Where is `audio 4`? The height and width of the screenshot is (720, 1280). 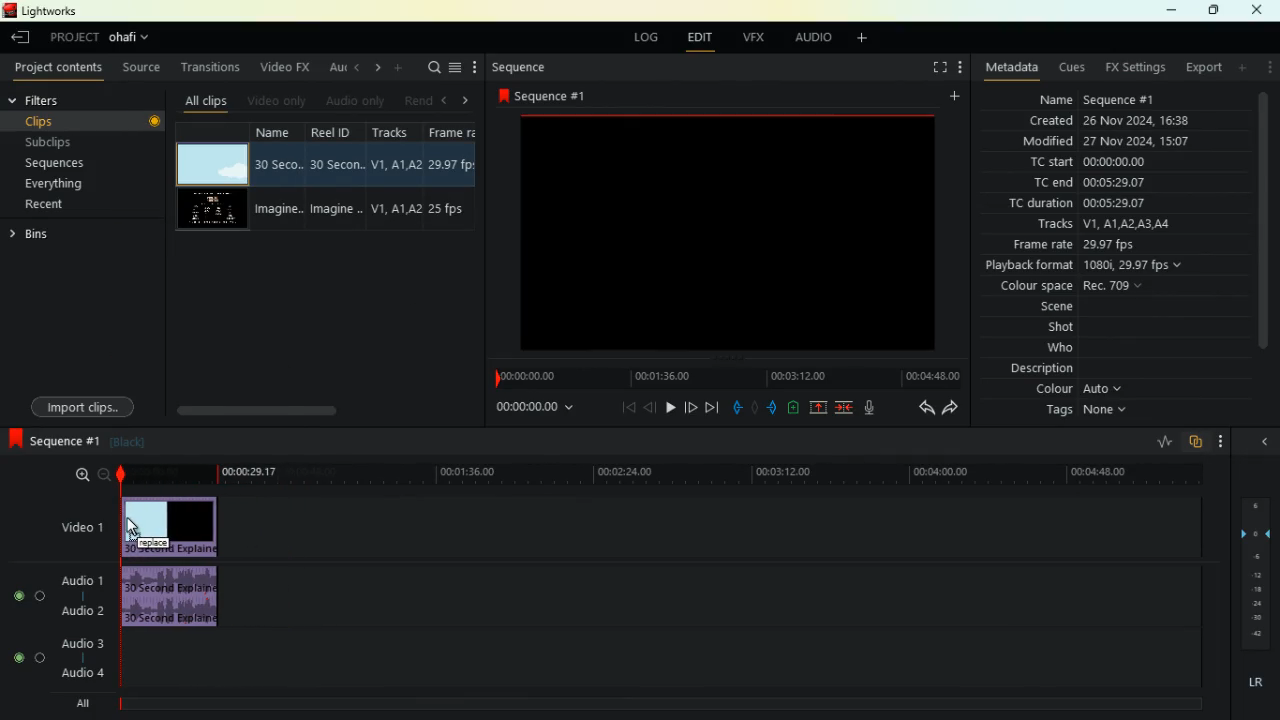
audio 4 is located at coordinates (75, 674).